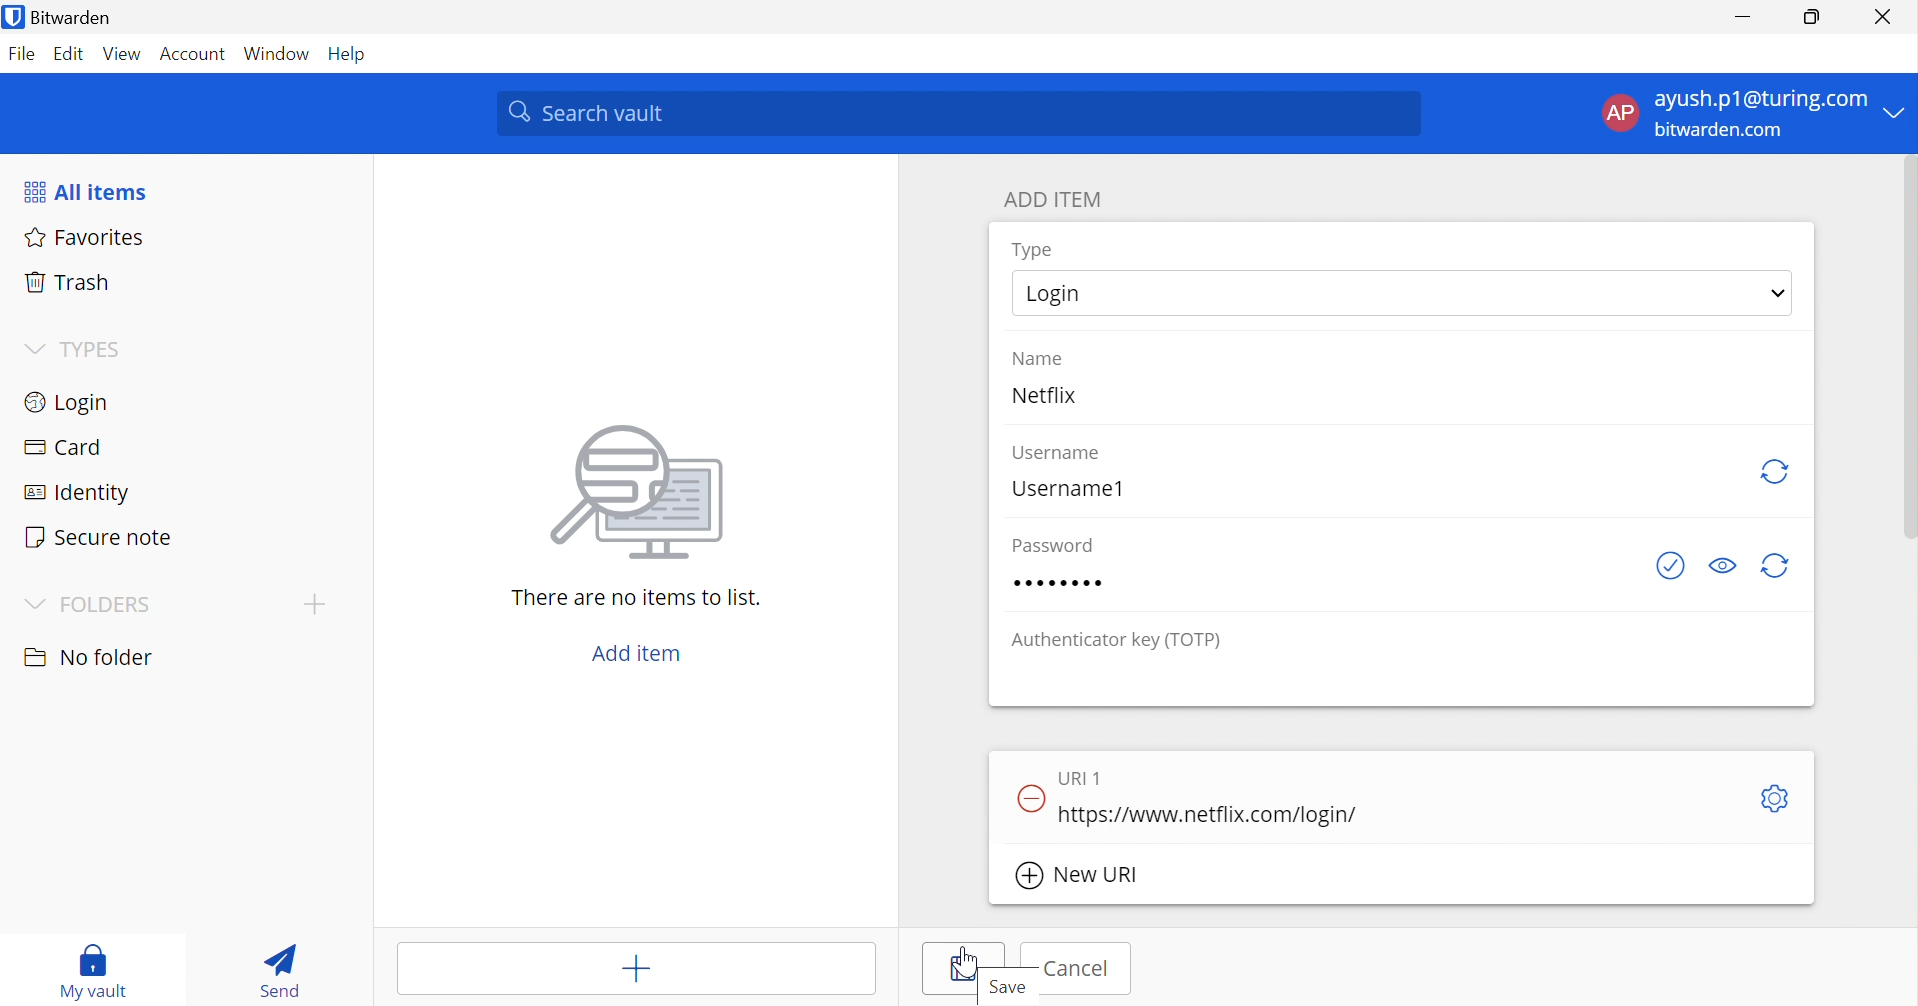  I want to click on Type, so click(1031, 249).